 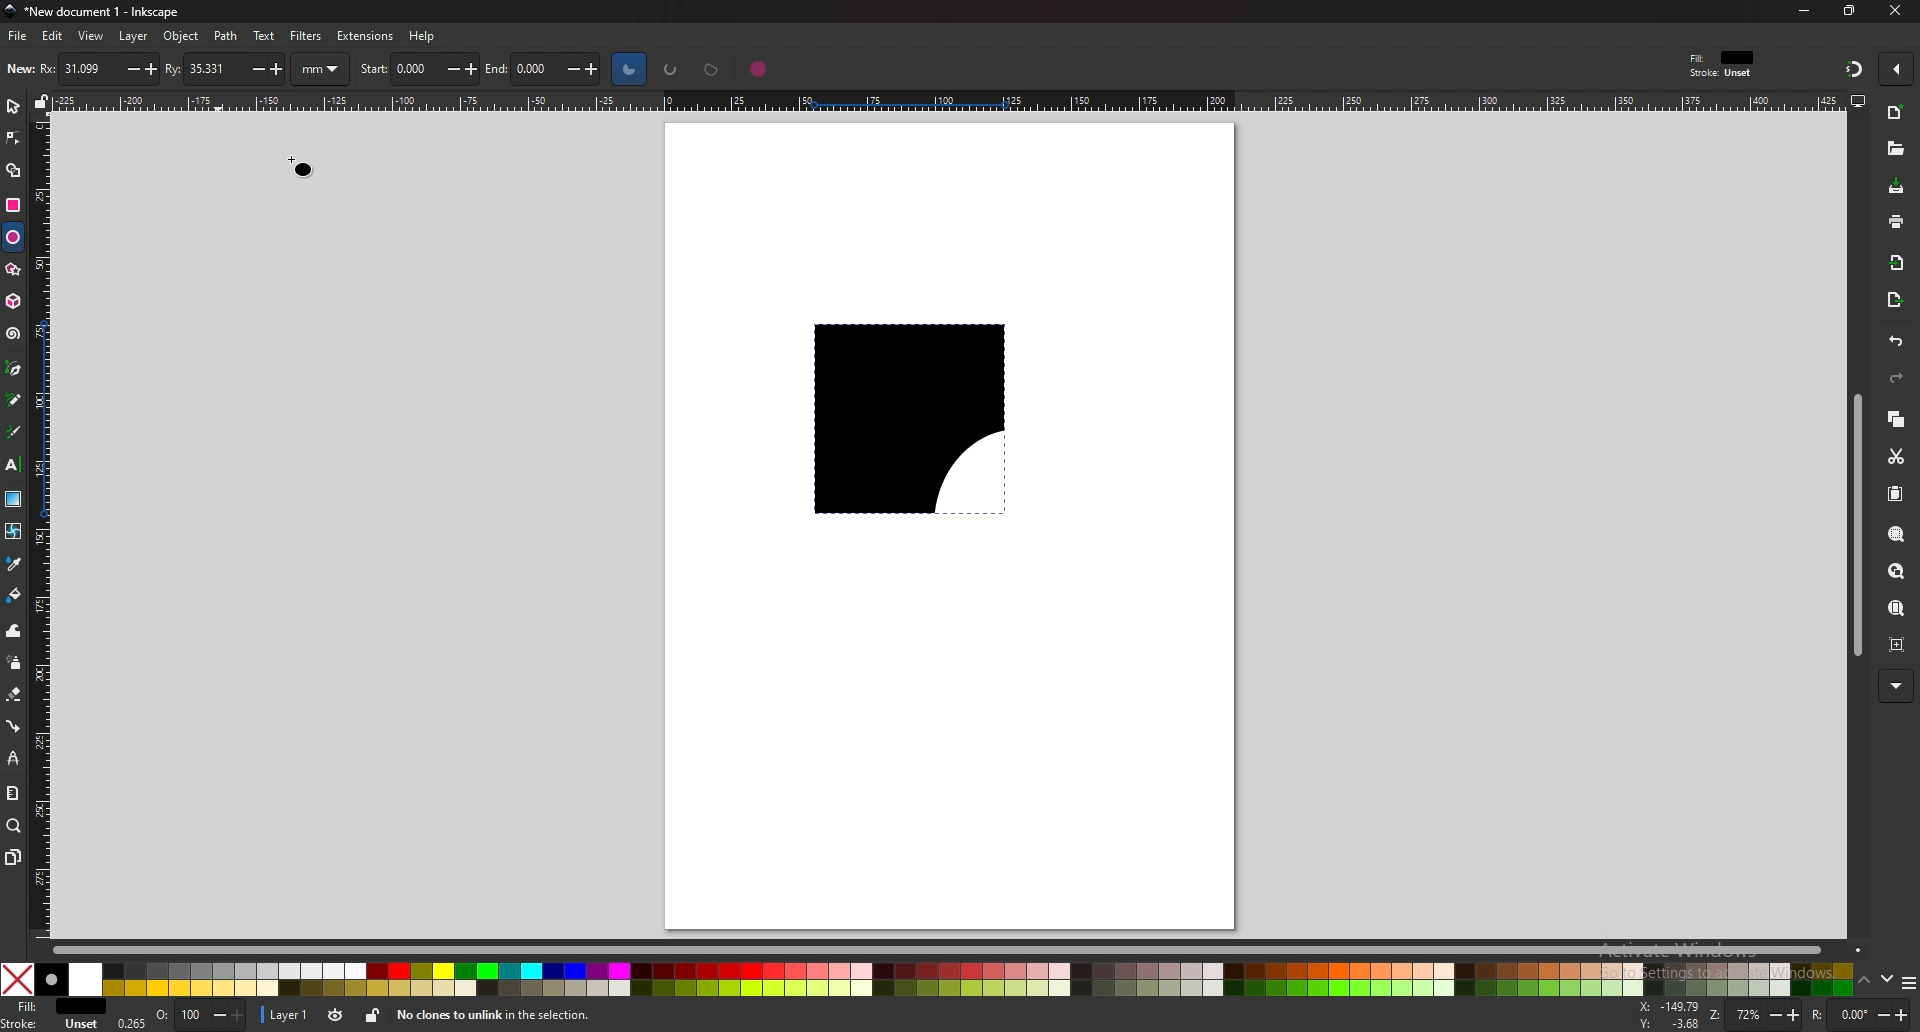 I want to click on export, so click(x=1896, y=301).